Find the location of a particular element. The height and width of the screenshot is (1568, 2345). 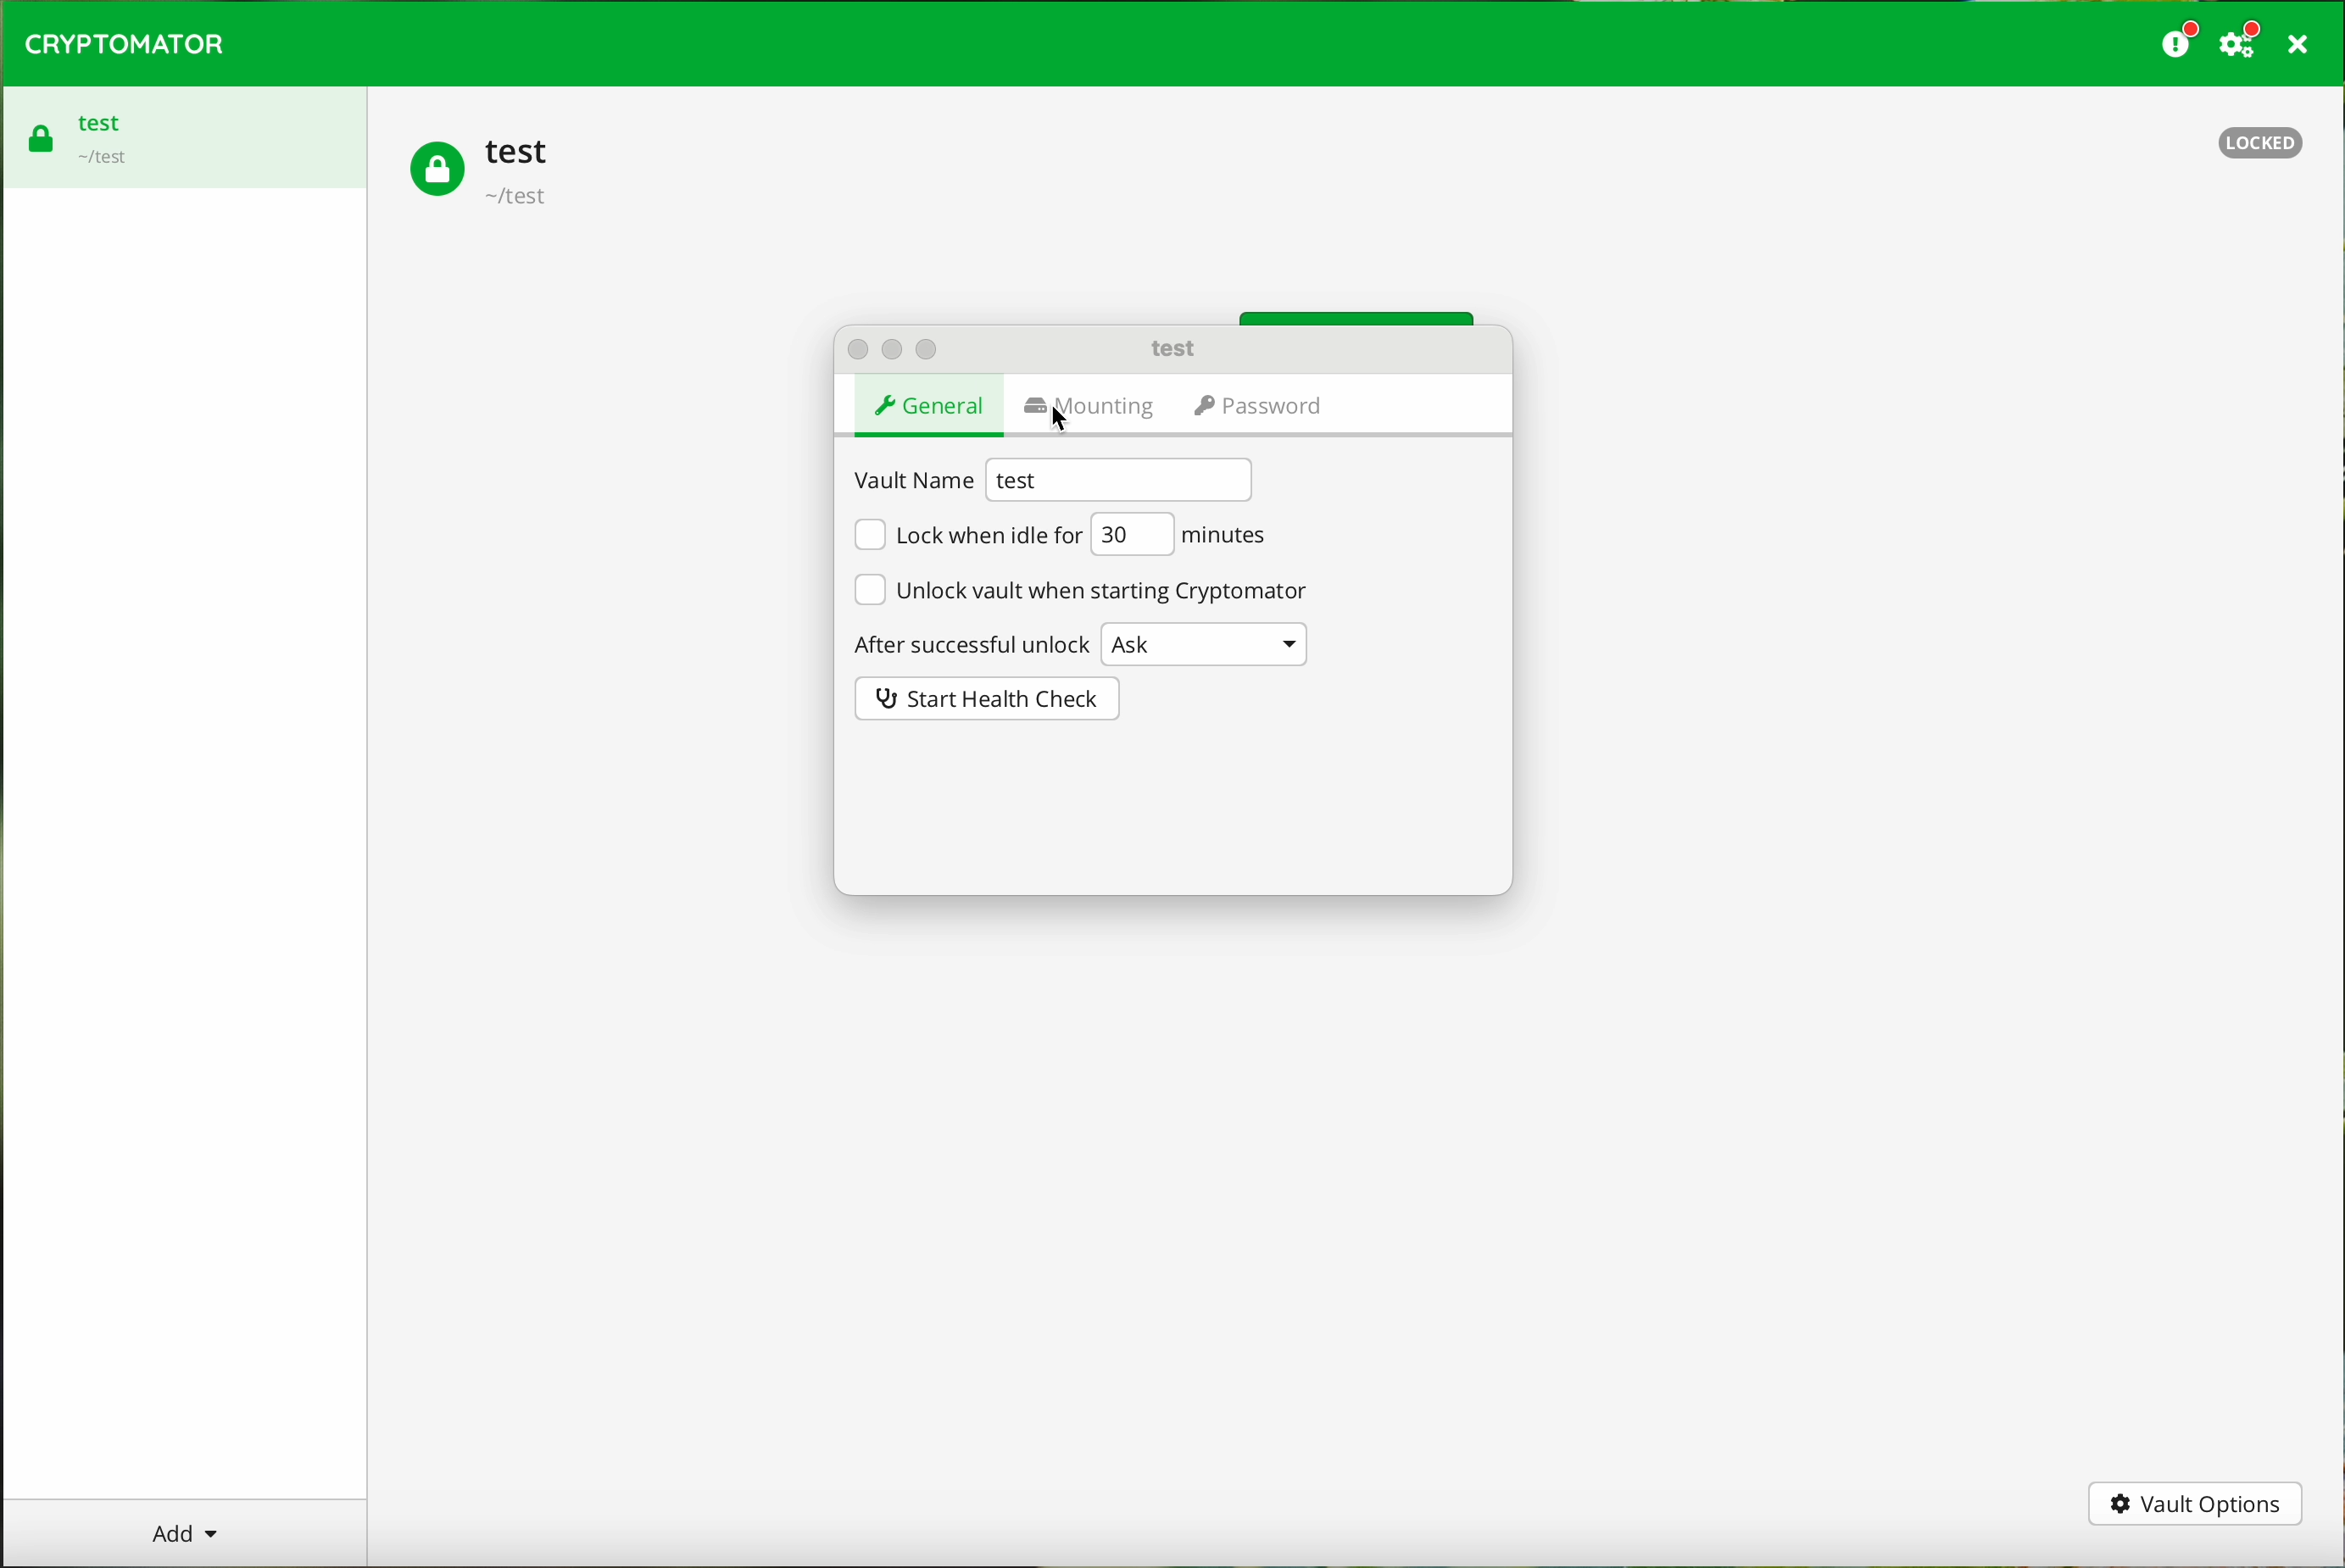

test vault is located at coordinates (185, 137).